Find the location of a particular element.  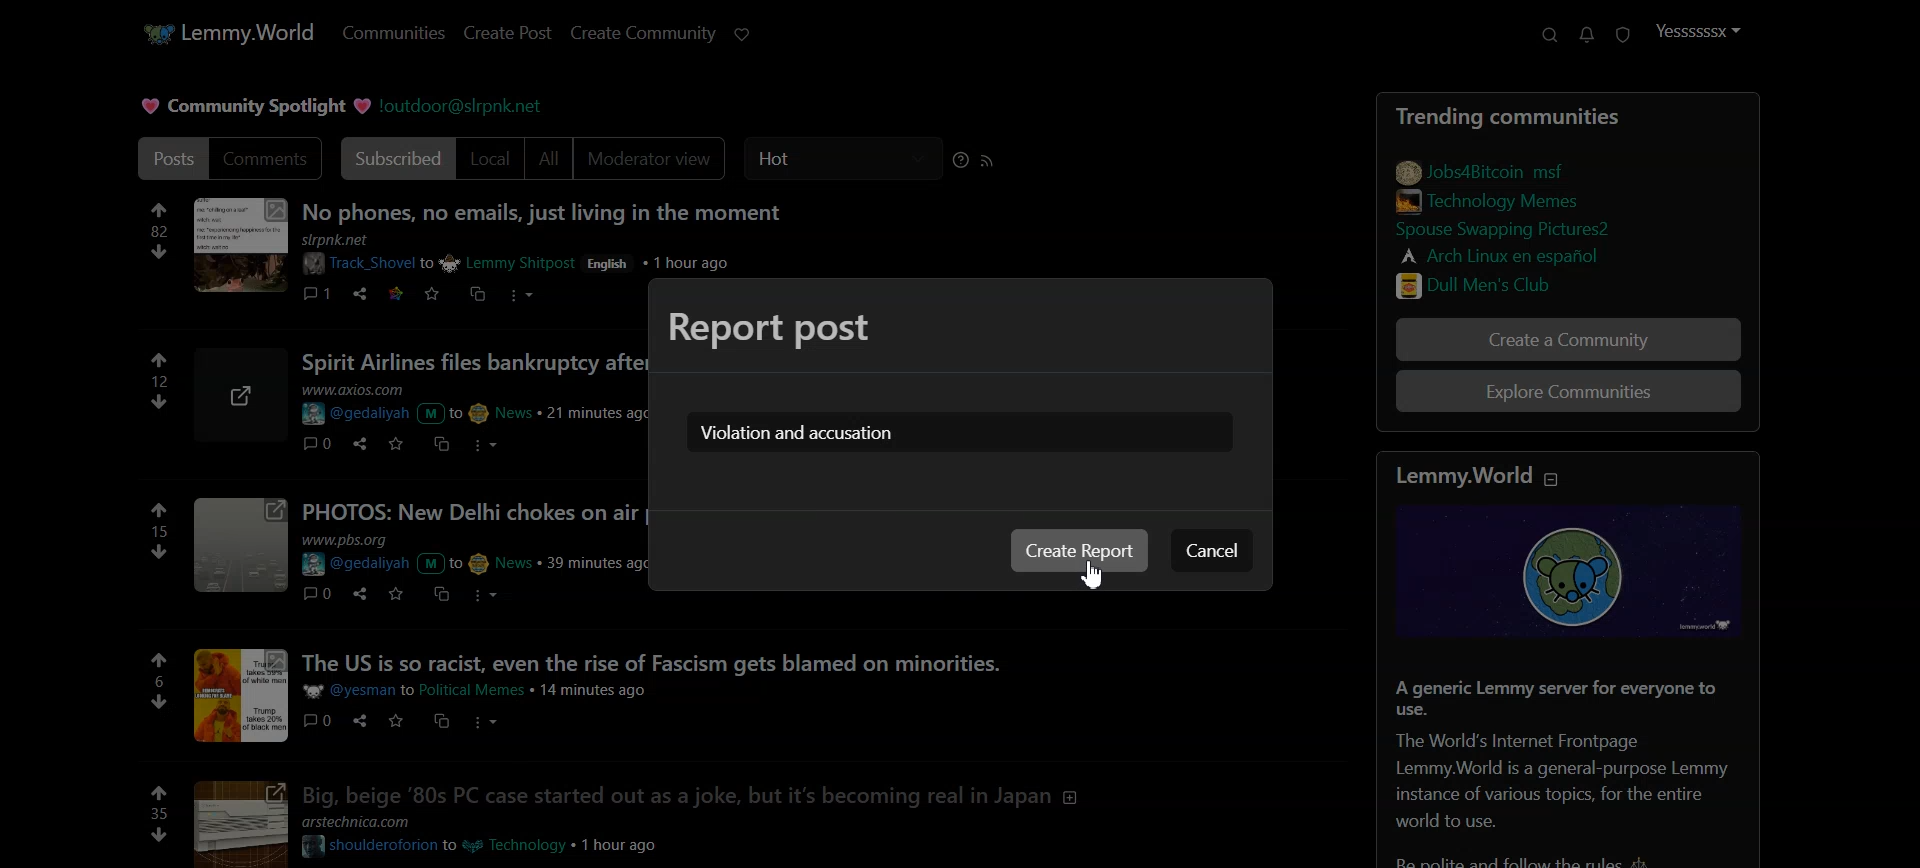

save is located at coordinates (392, 594).